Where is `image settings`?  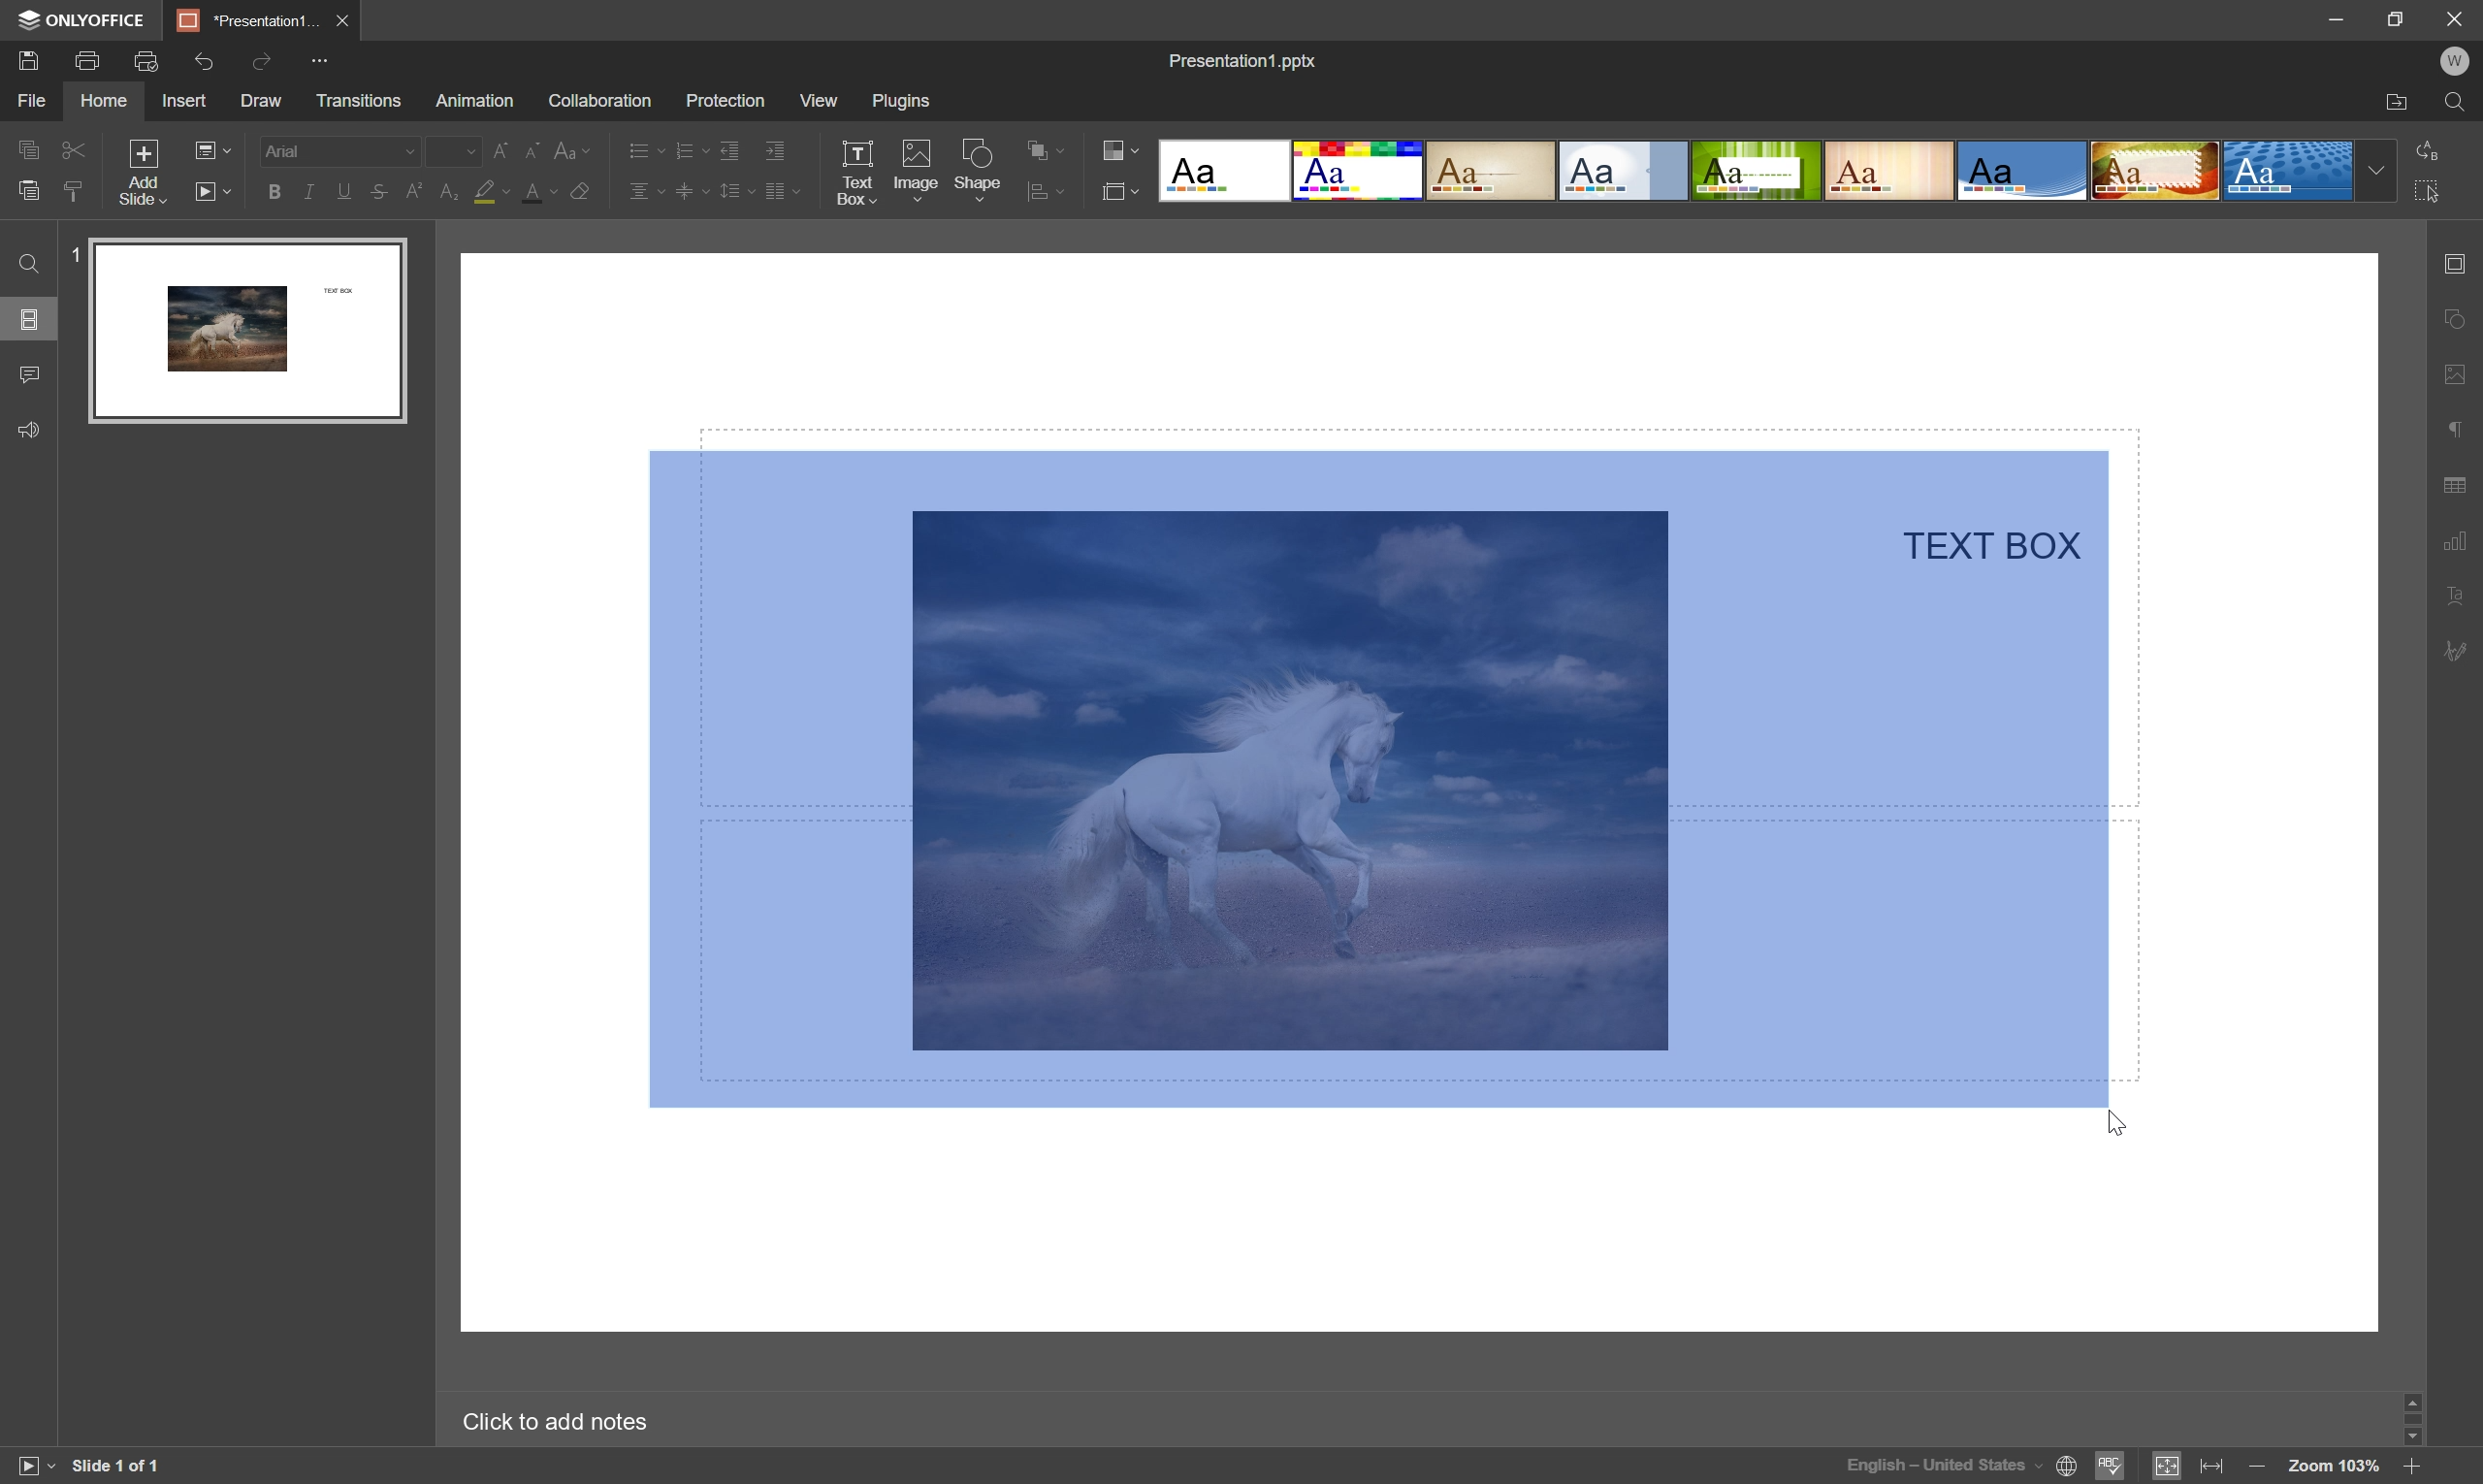 image settings is located at coordinates (2457, 376).